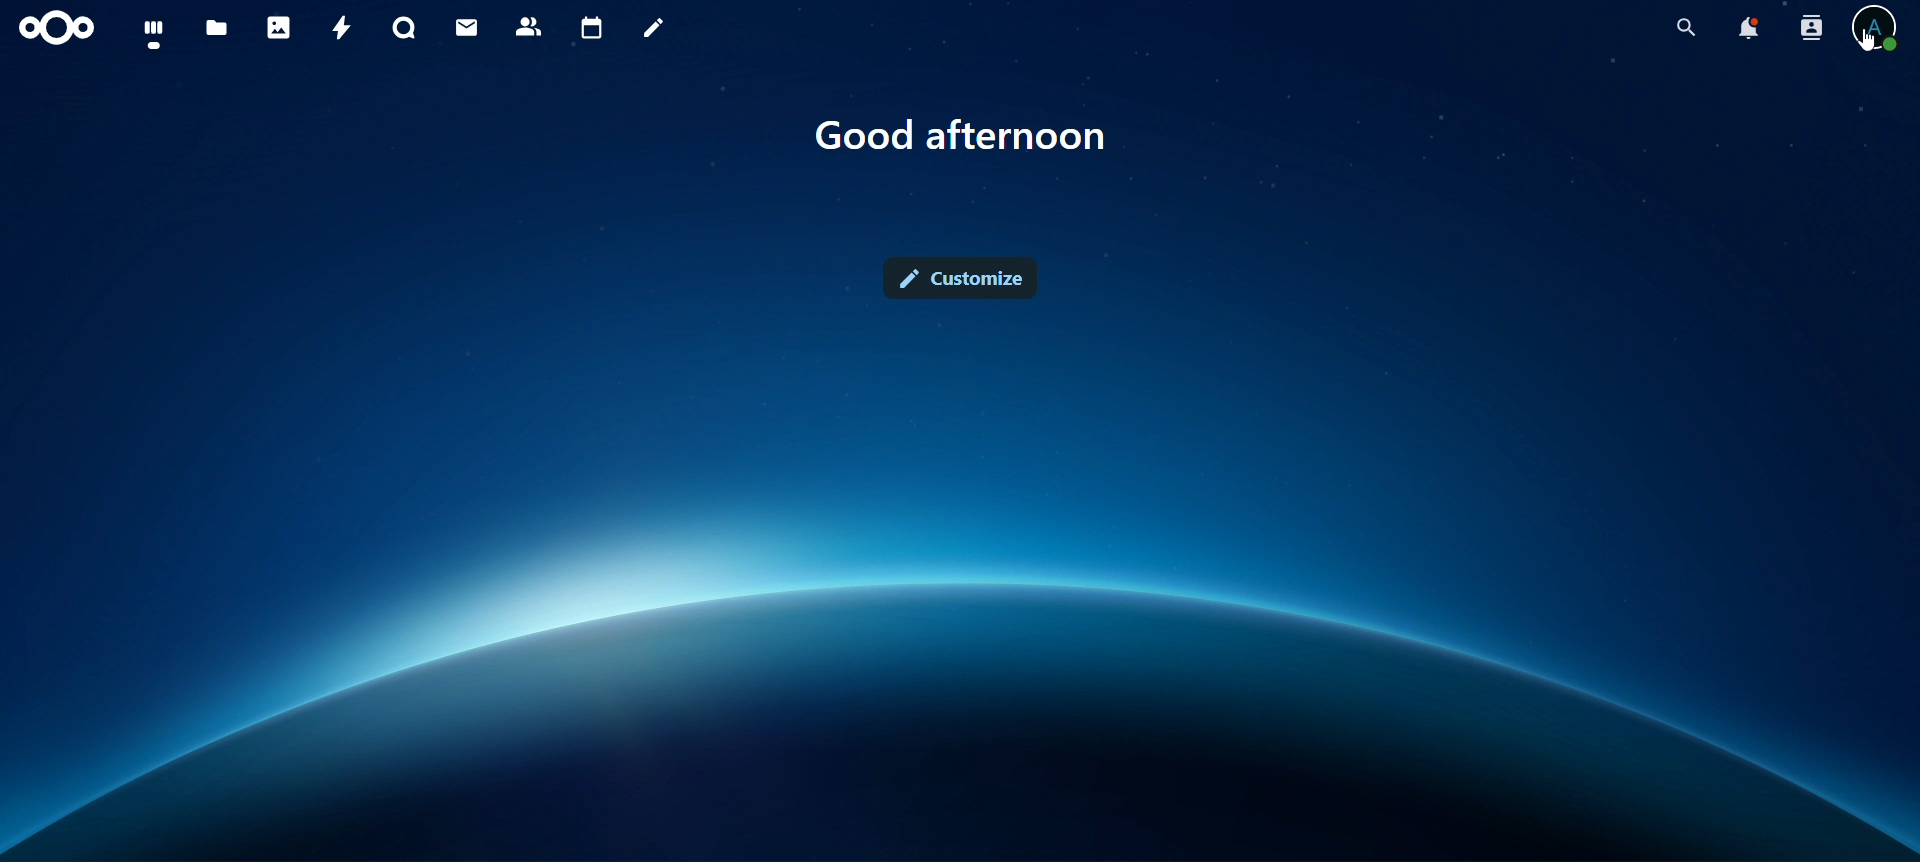  I want to click on calendar, so click(594, 30).